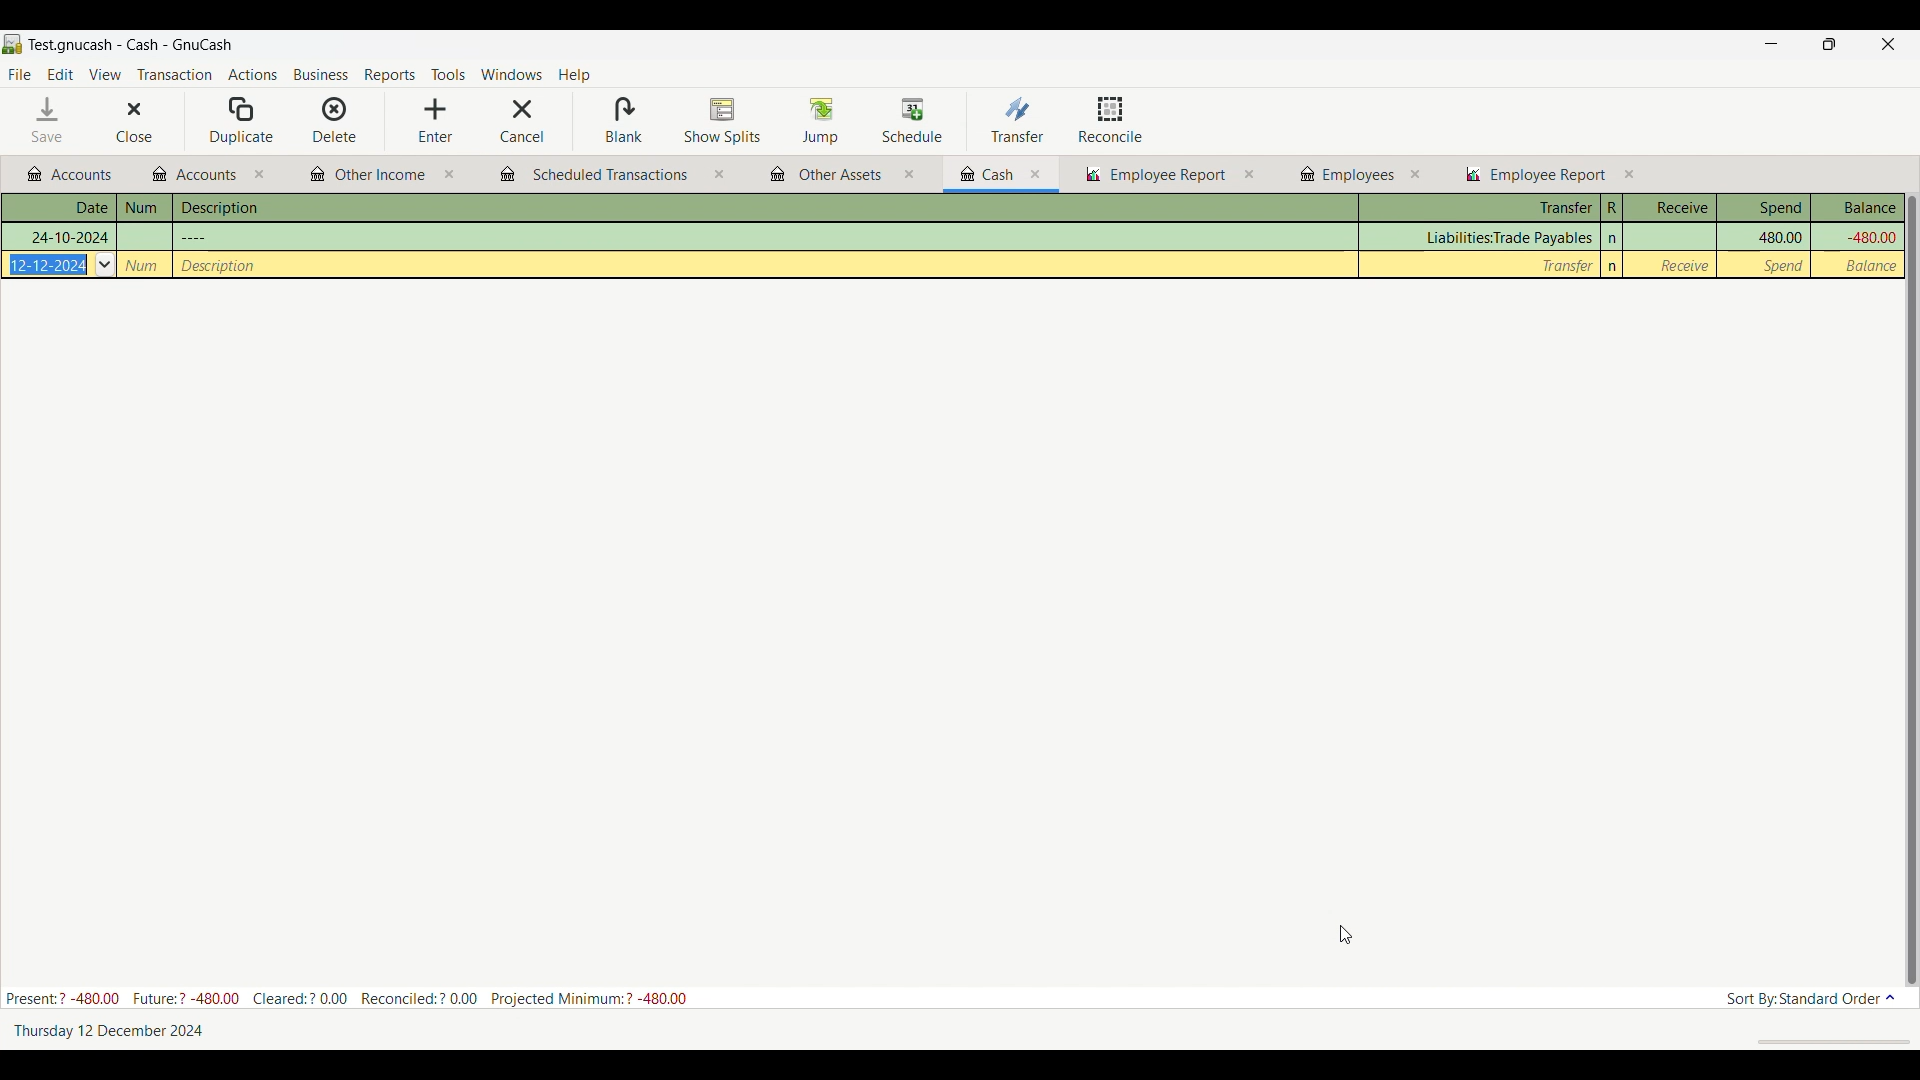  Describe the element at coordinates (1829, 44) in the screenshot. I see `Show in smaller tab` at that location.